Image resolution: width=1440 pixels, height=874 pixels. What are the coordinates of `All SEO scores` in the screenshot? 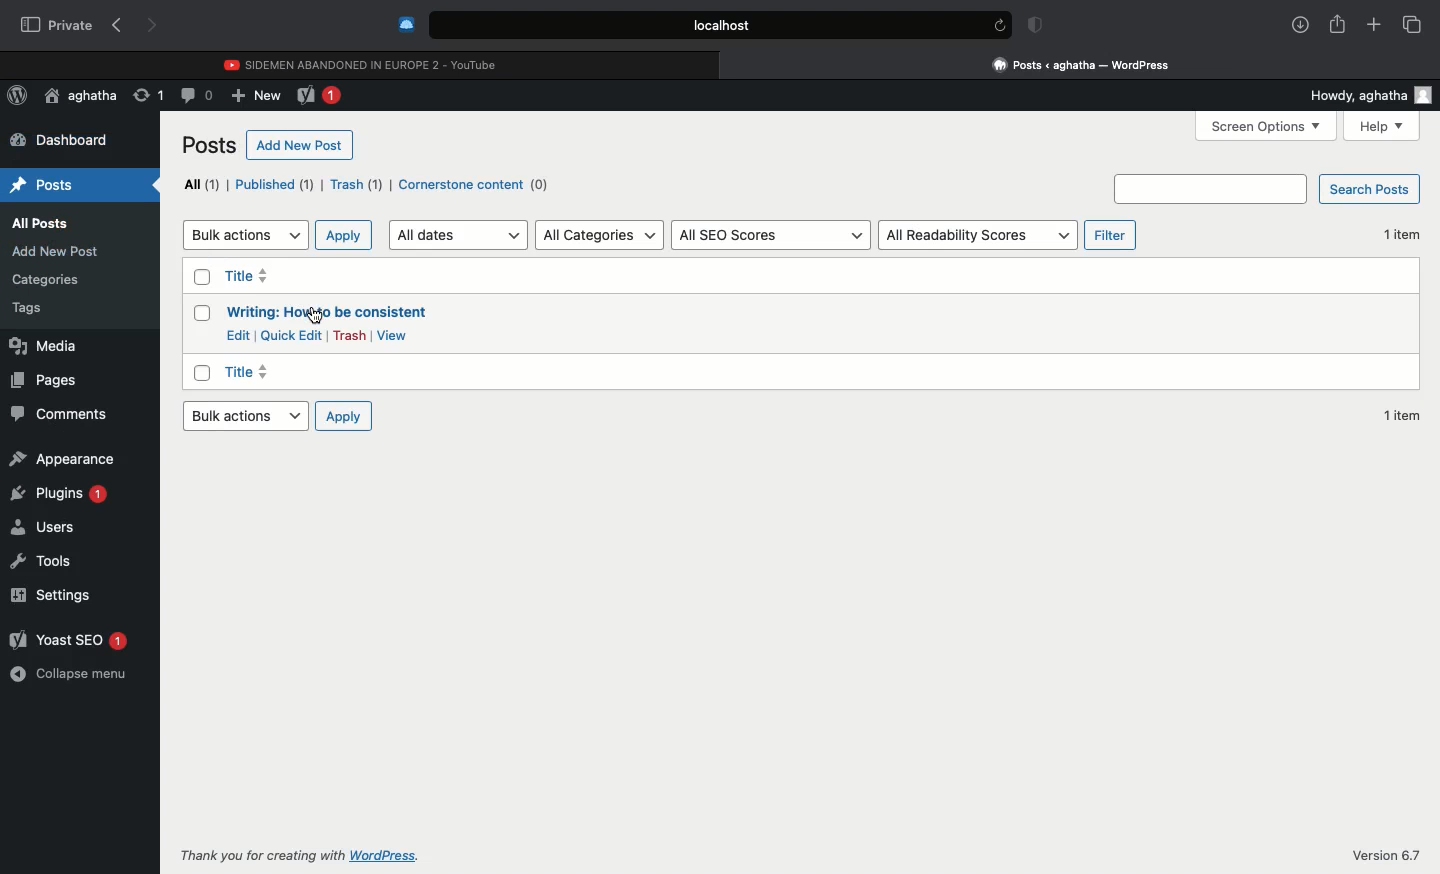 It's located at (771, 235).